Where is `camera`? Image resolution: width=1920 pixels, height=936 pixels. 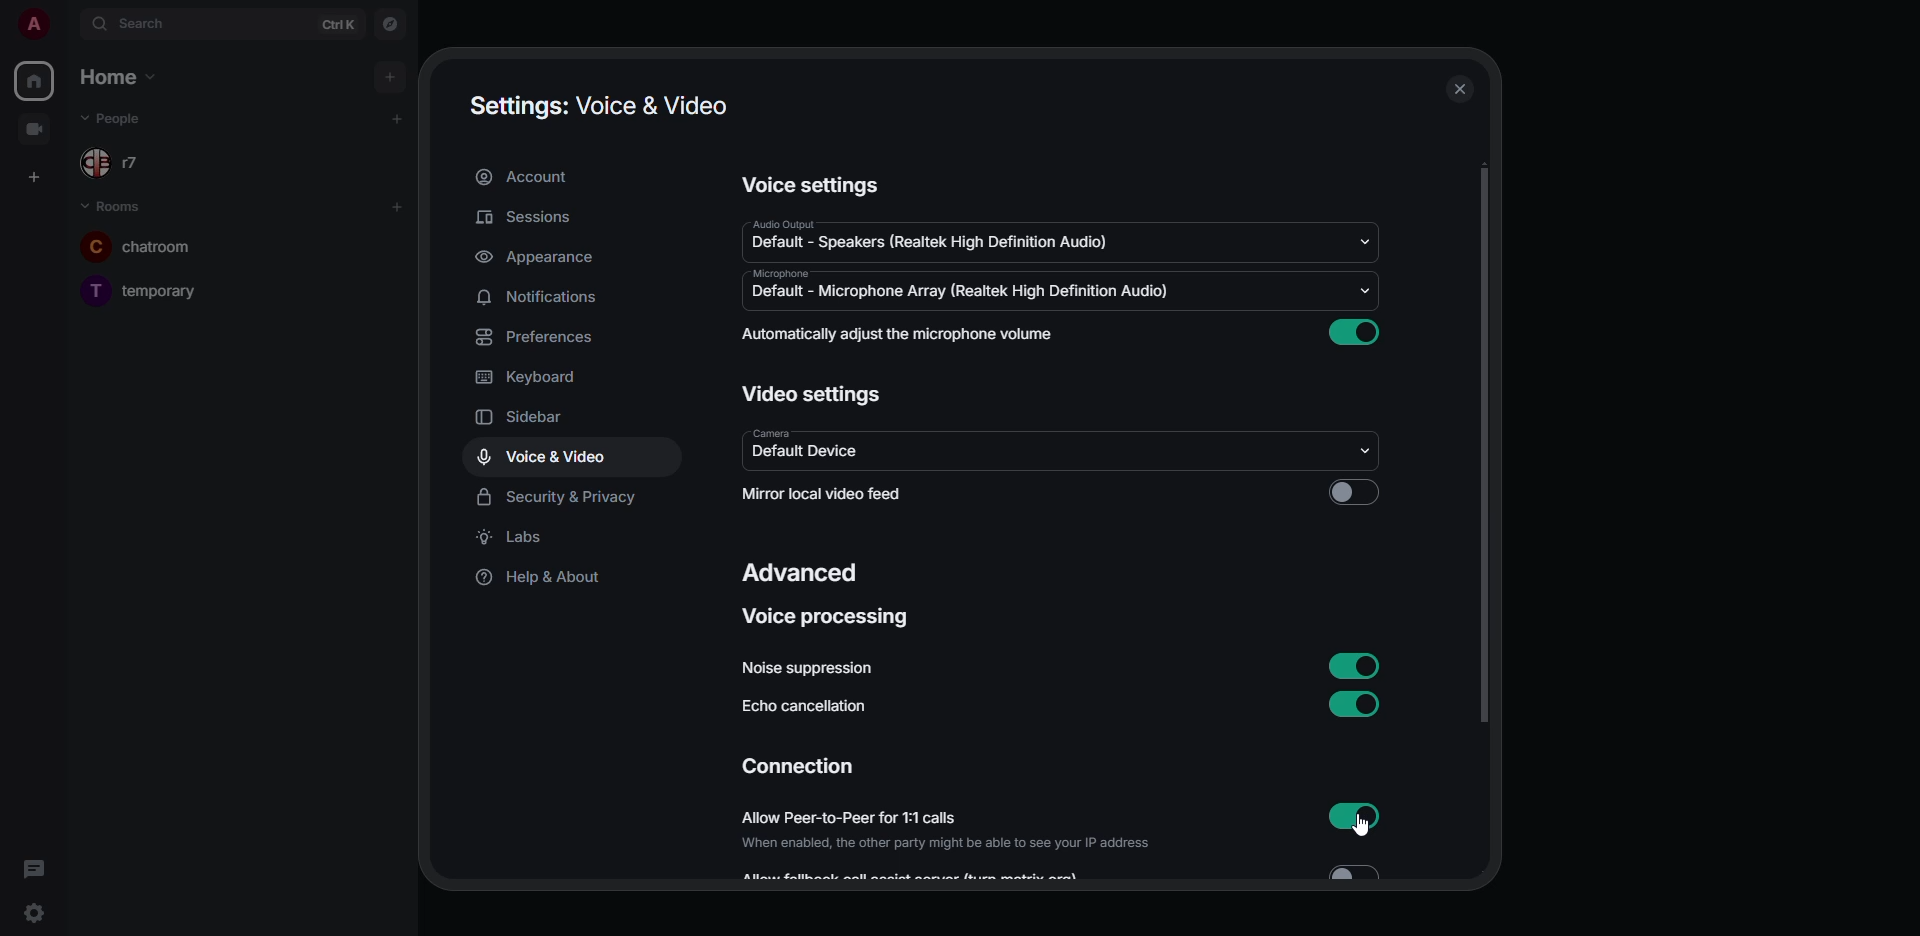 camera is located at coordinates (771, 431).